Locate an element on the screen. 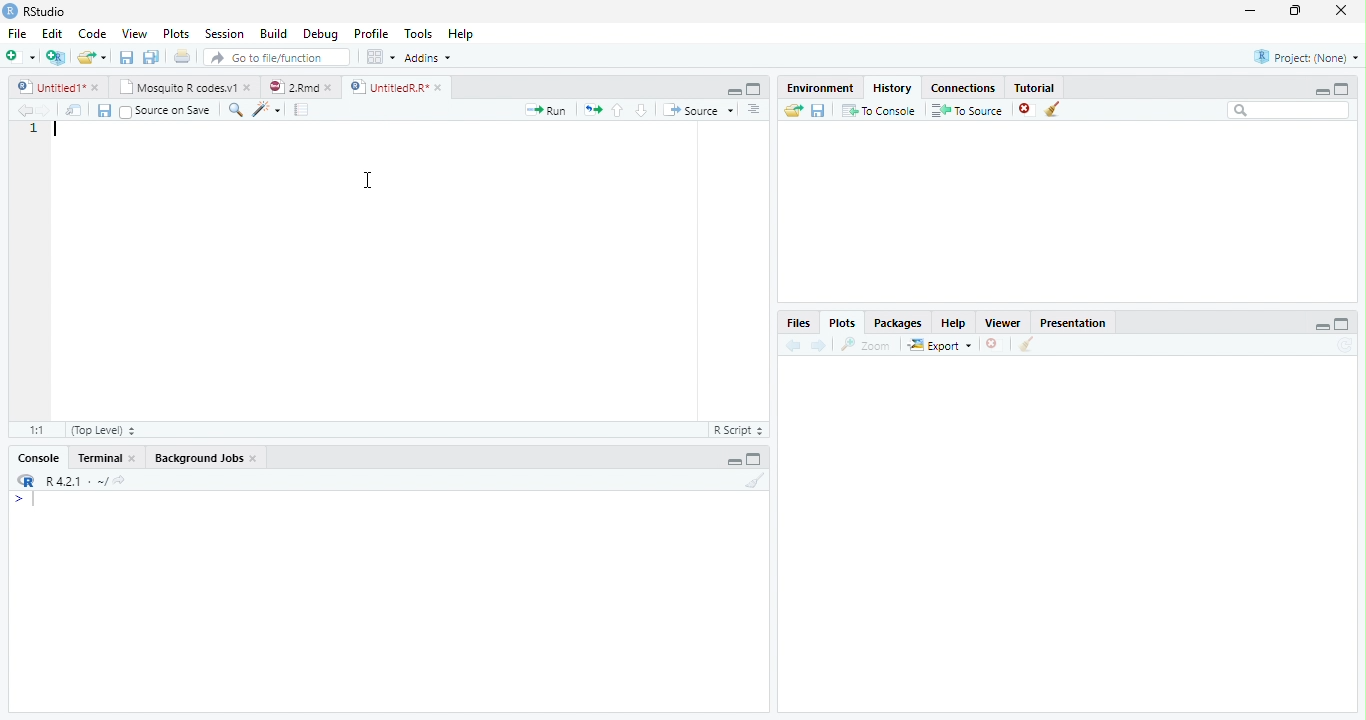 Image resolution: width=1366 pixels, height=720 pixels. Console is located at coordinates (38, 459).